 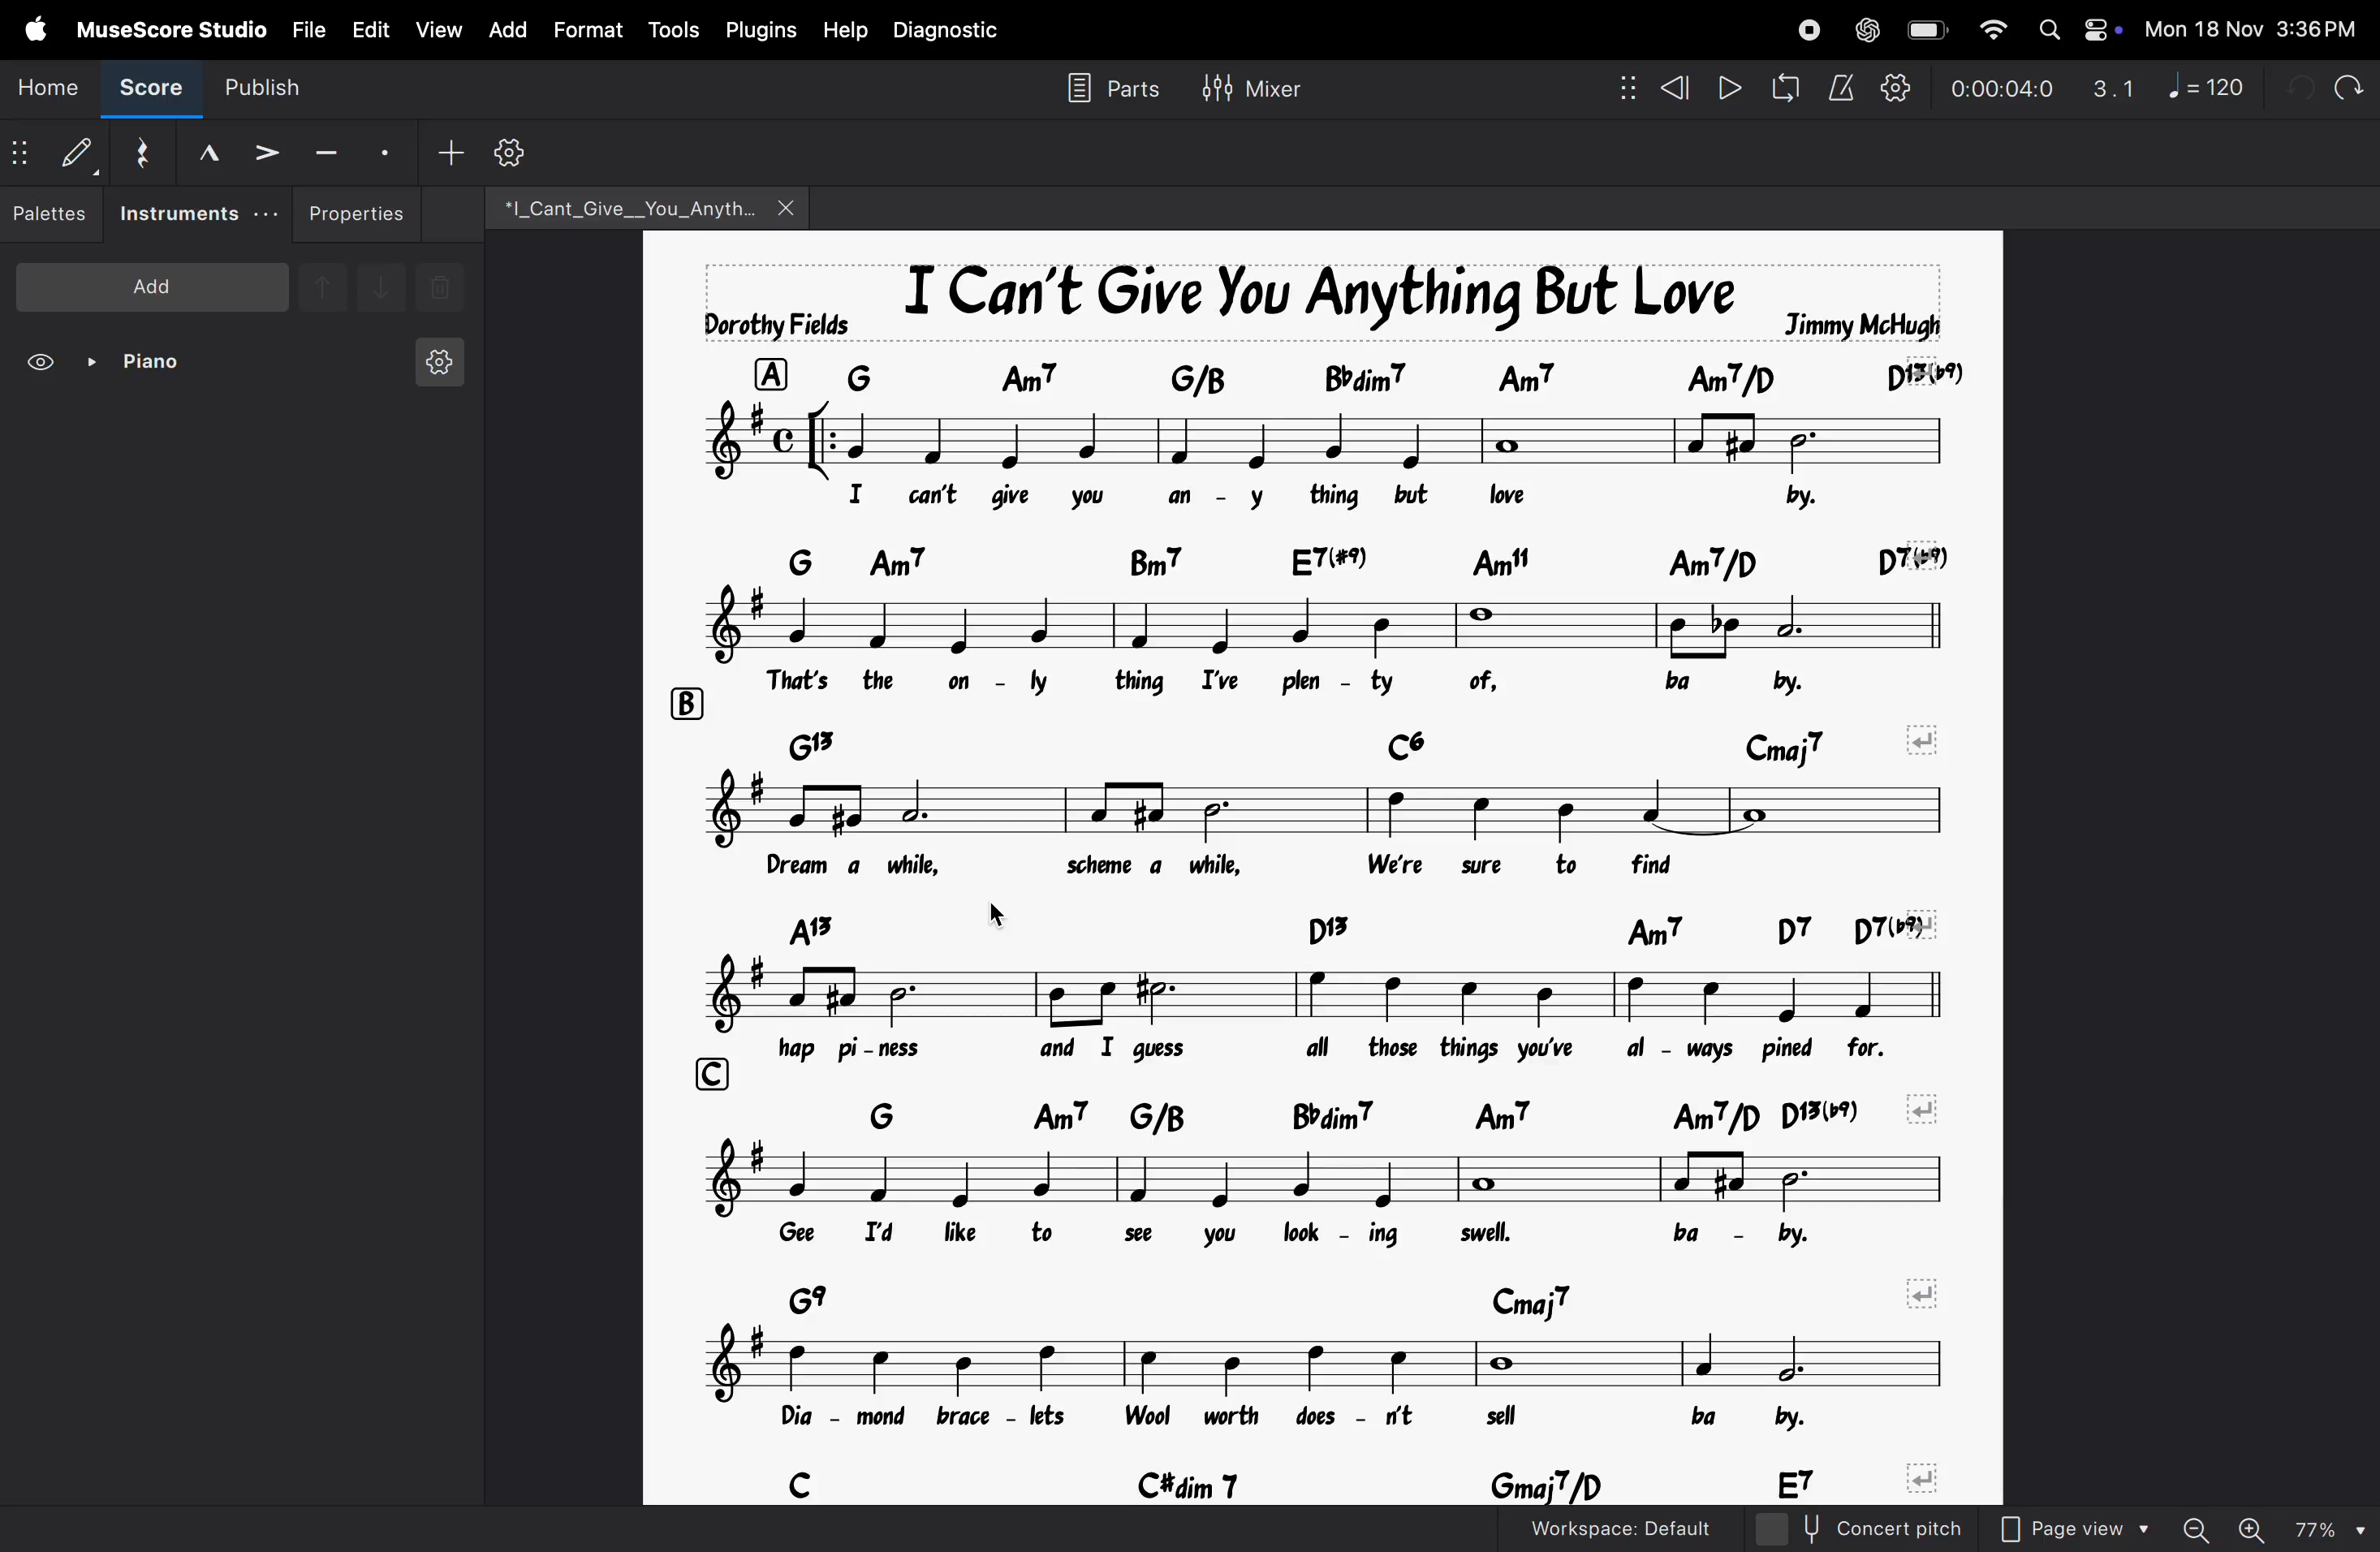 I want to click on notes, so click(x=1333, y=995).